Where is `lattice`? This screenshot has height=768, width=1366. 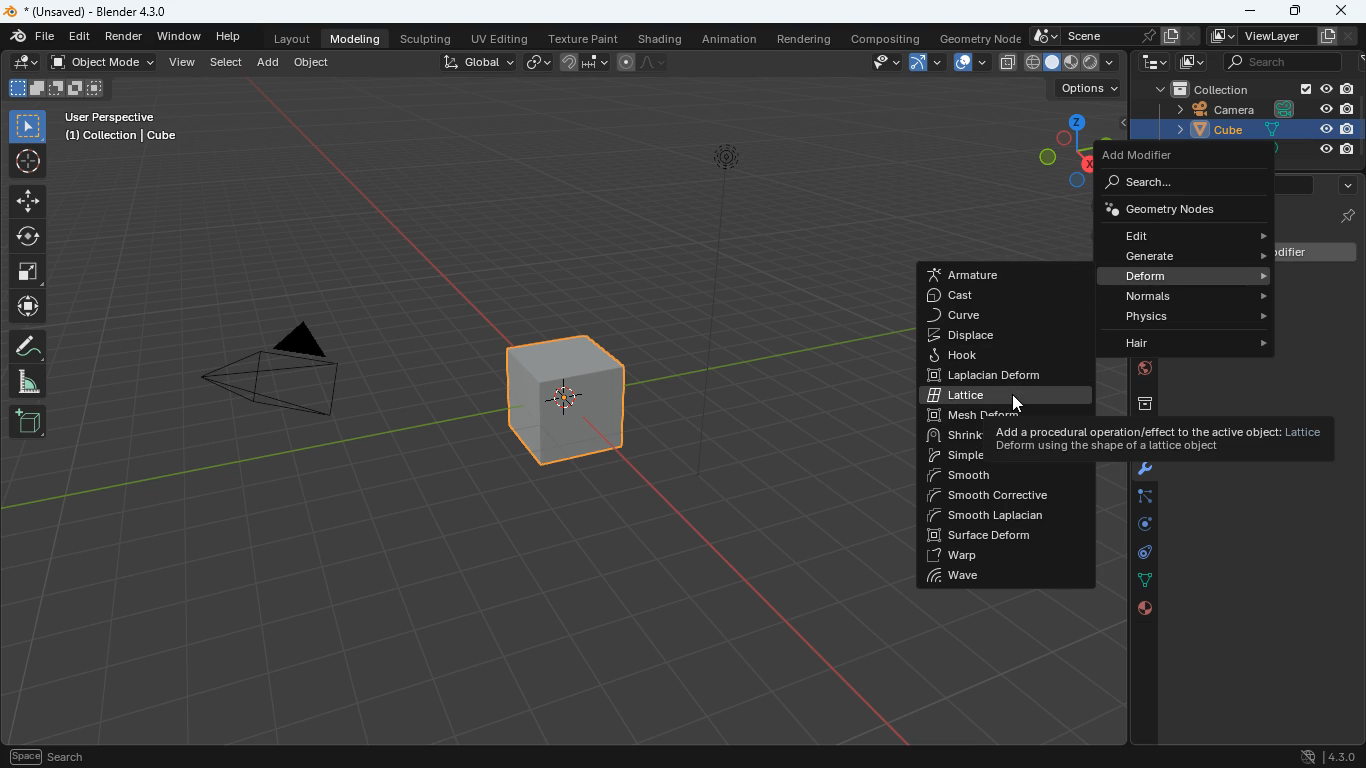
lattice is located at coordinates (1001, 395).